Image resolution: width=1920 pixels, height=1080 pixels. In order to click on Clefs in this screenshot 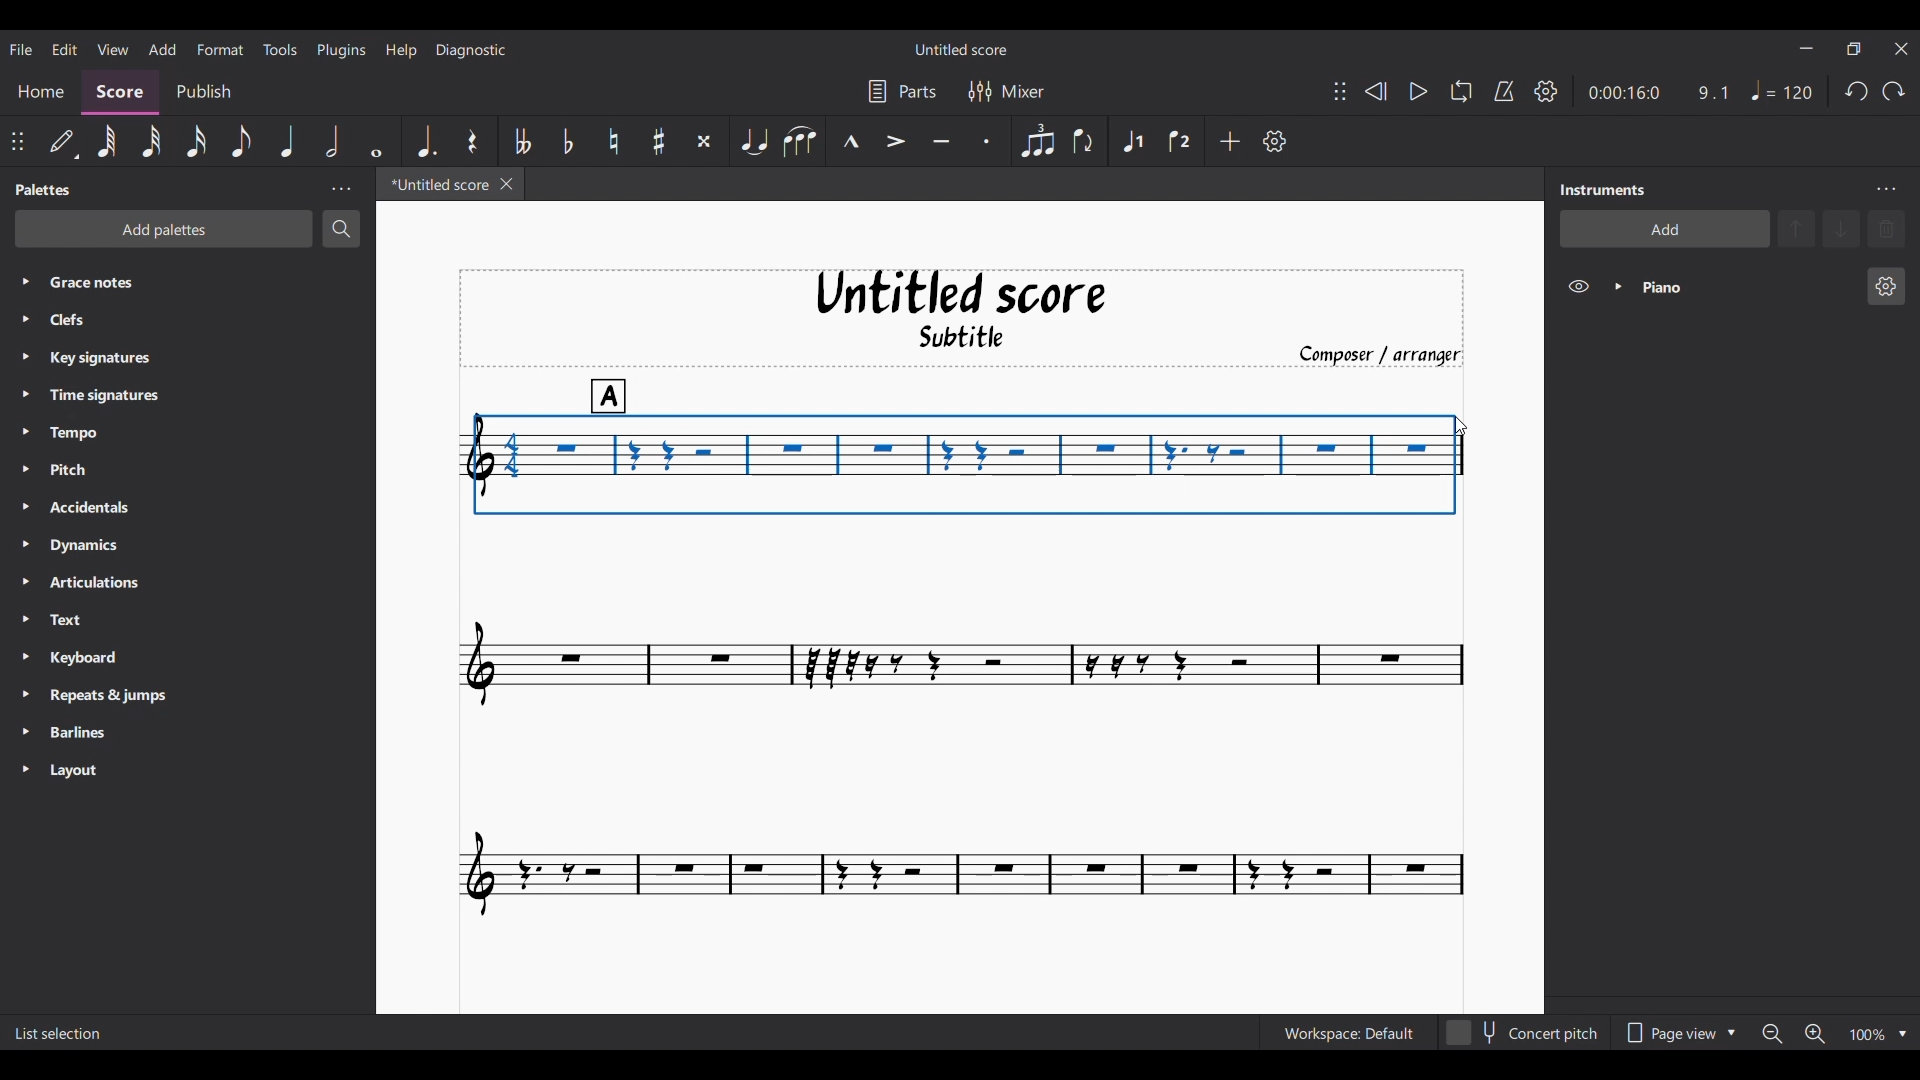, I will do `click(159, 320)`.